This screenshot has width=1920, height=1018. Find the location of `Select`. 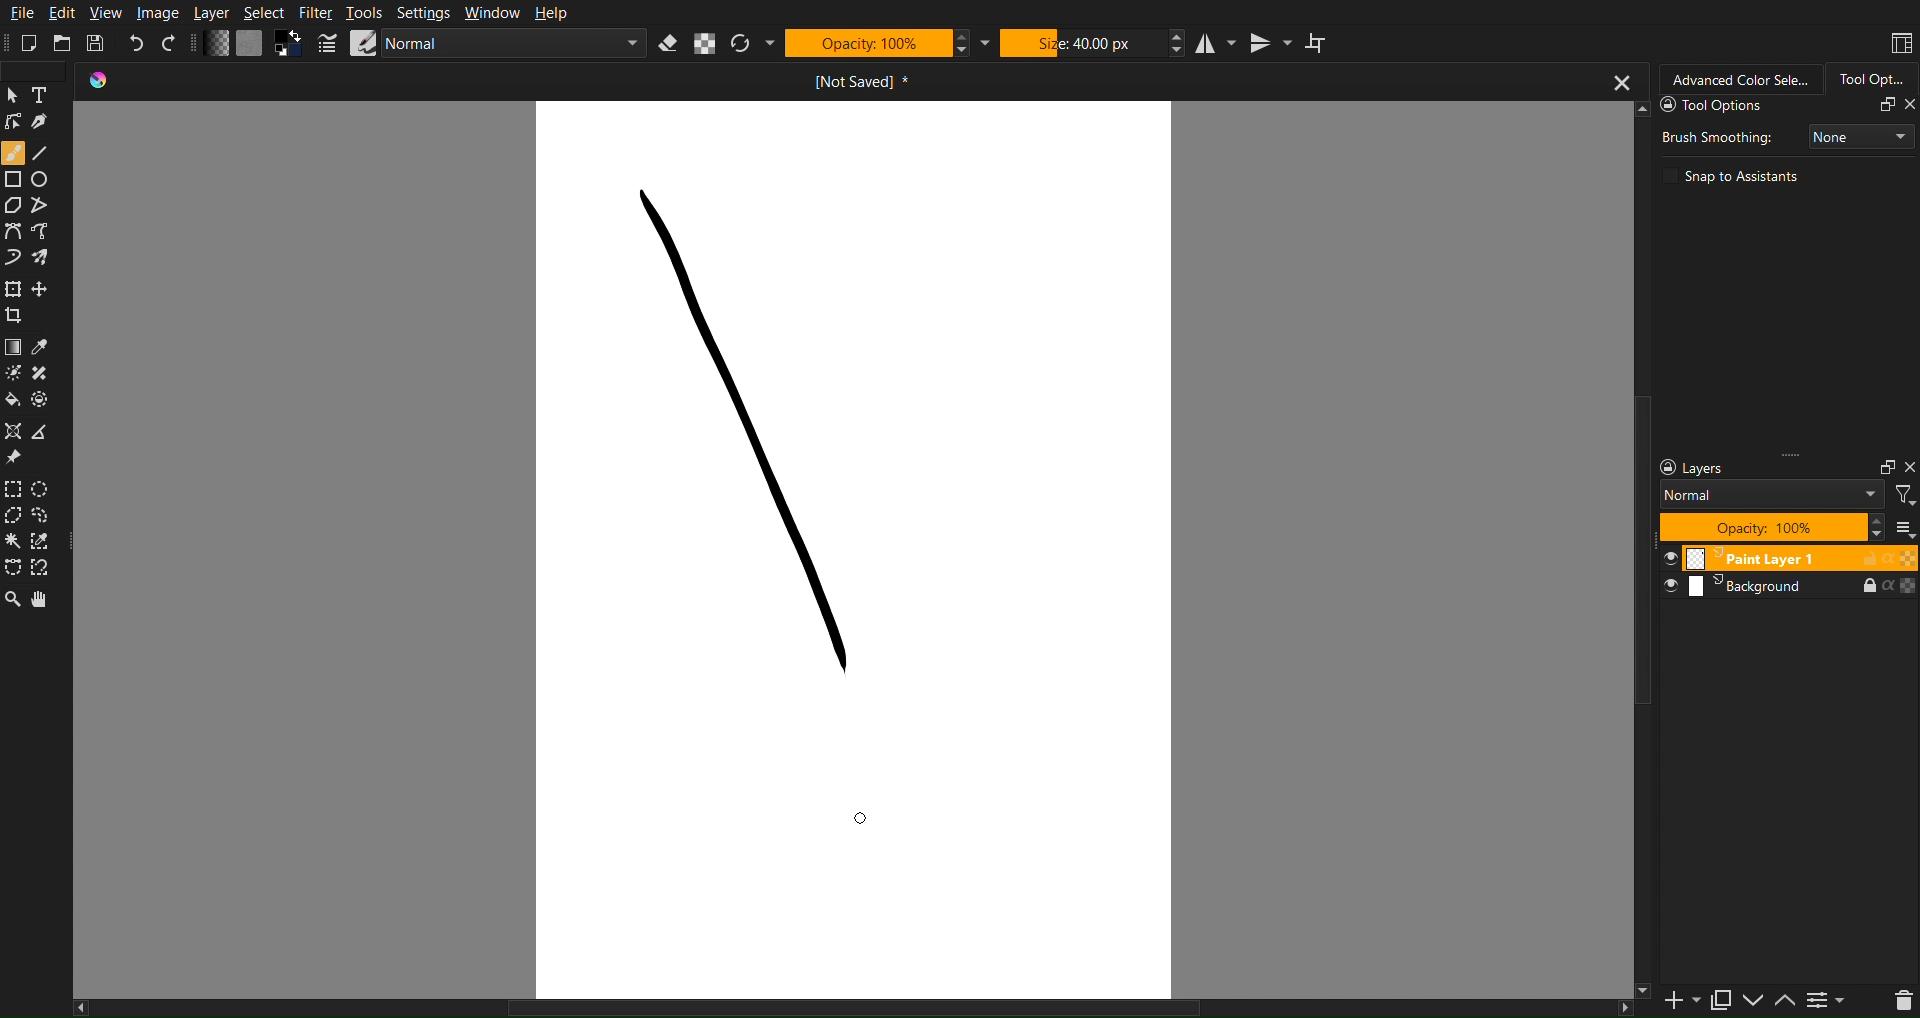

Select is located at coordinates (265, 13).